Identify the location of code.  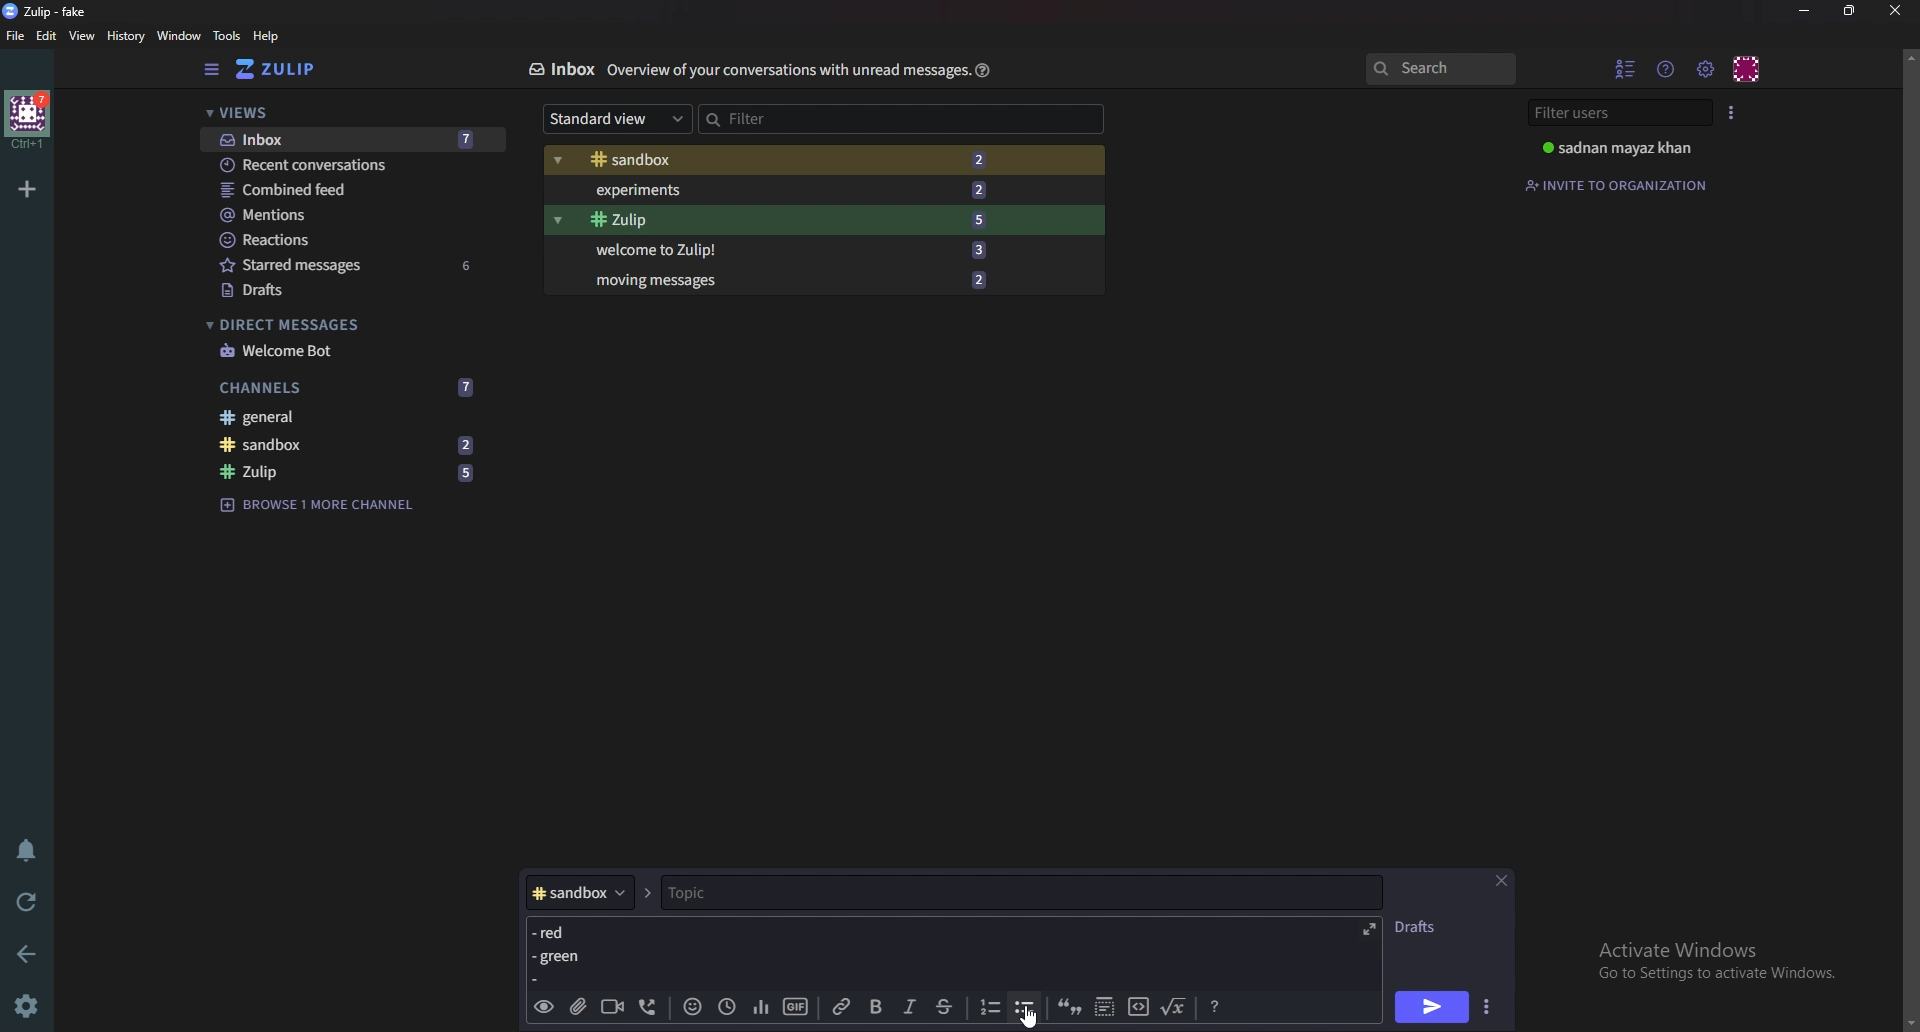
(1138, 1005).